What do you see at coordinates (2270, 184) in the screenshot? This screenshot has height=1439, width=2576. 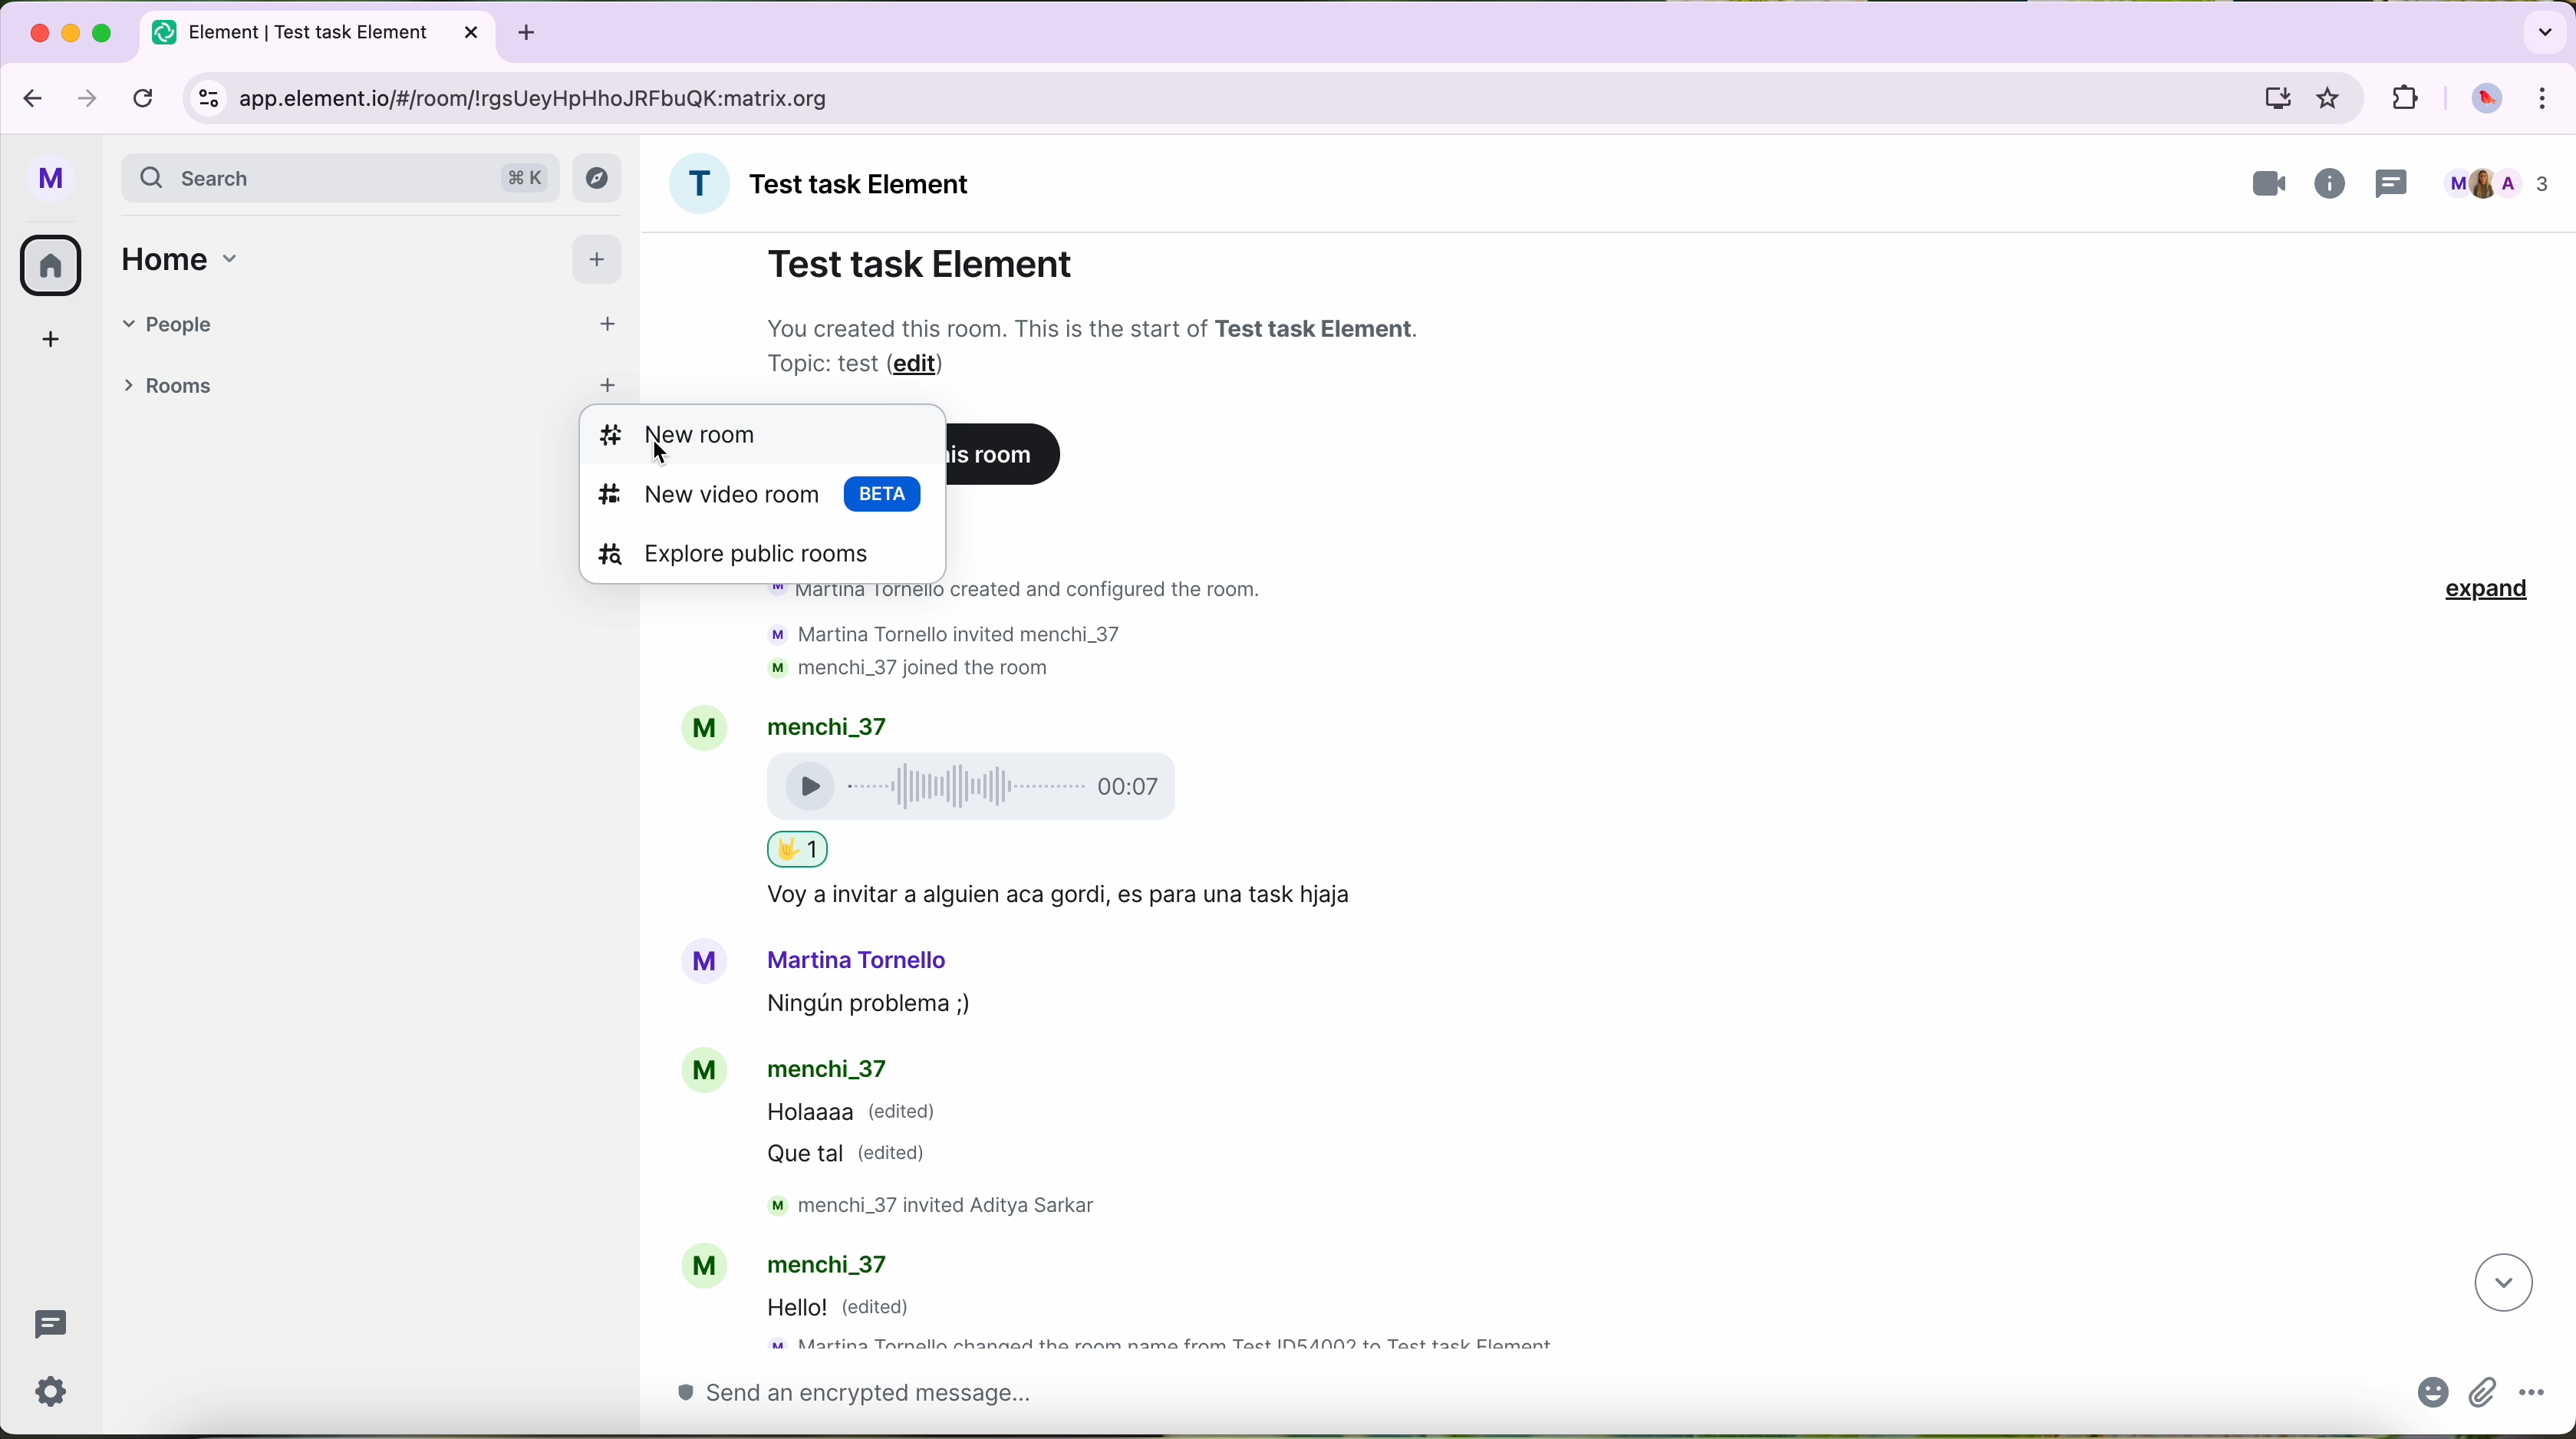 I see `videocall` at bounding box center [2270, 184].